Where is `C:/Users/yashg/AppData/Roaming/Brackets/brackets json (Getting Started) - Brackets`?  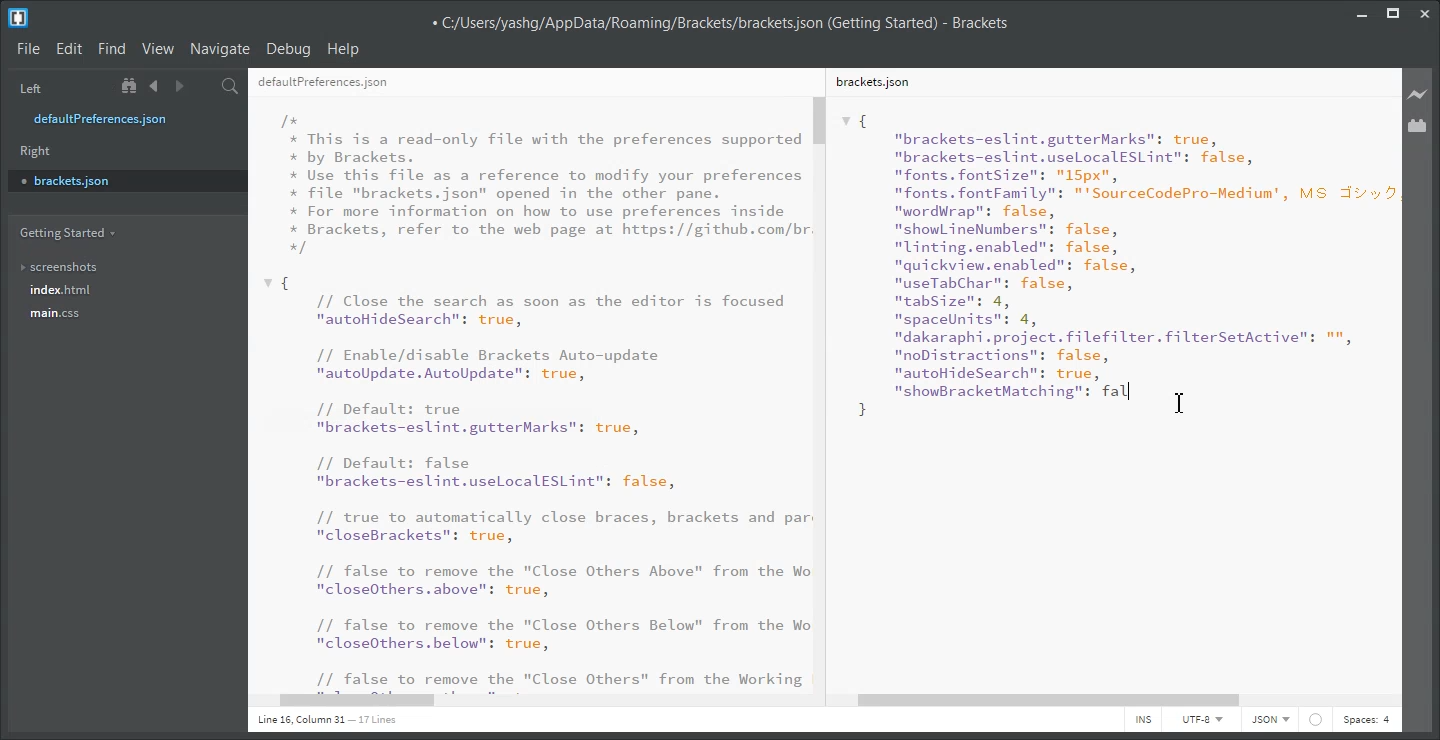 C:/Users/yashg/AppData/Roaming/Brackets/brackets json (Getting Started) - Brackets is located at coordinates (719, 21).